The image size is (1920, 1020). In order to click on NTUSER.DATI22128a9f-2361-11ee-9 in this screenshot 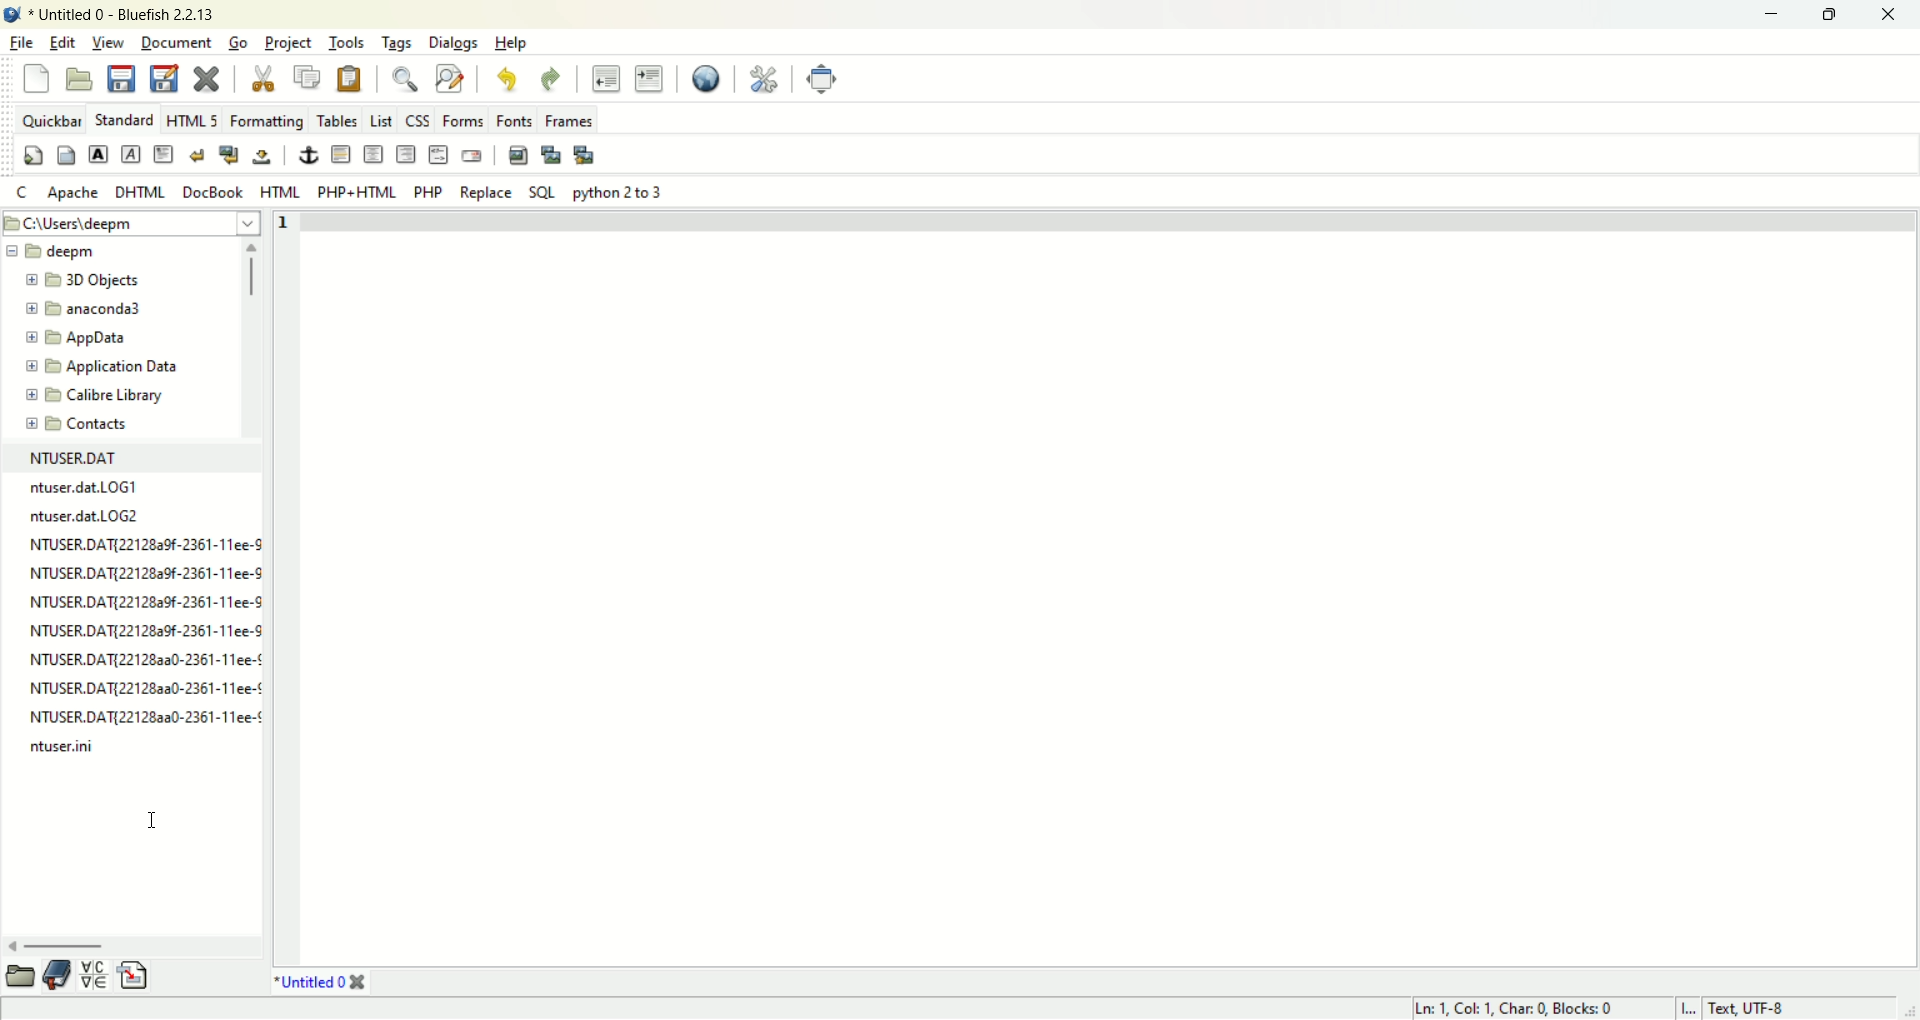, I will do `click(145, 542)`.